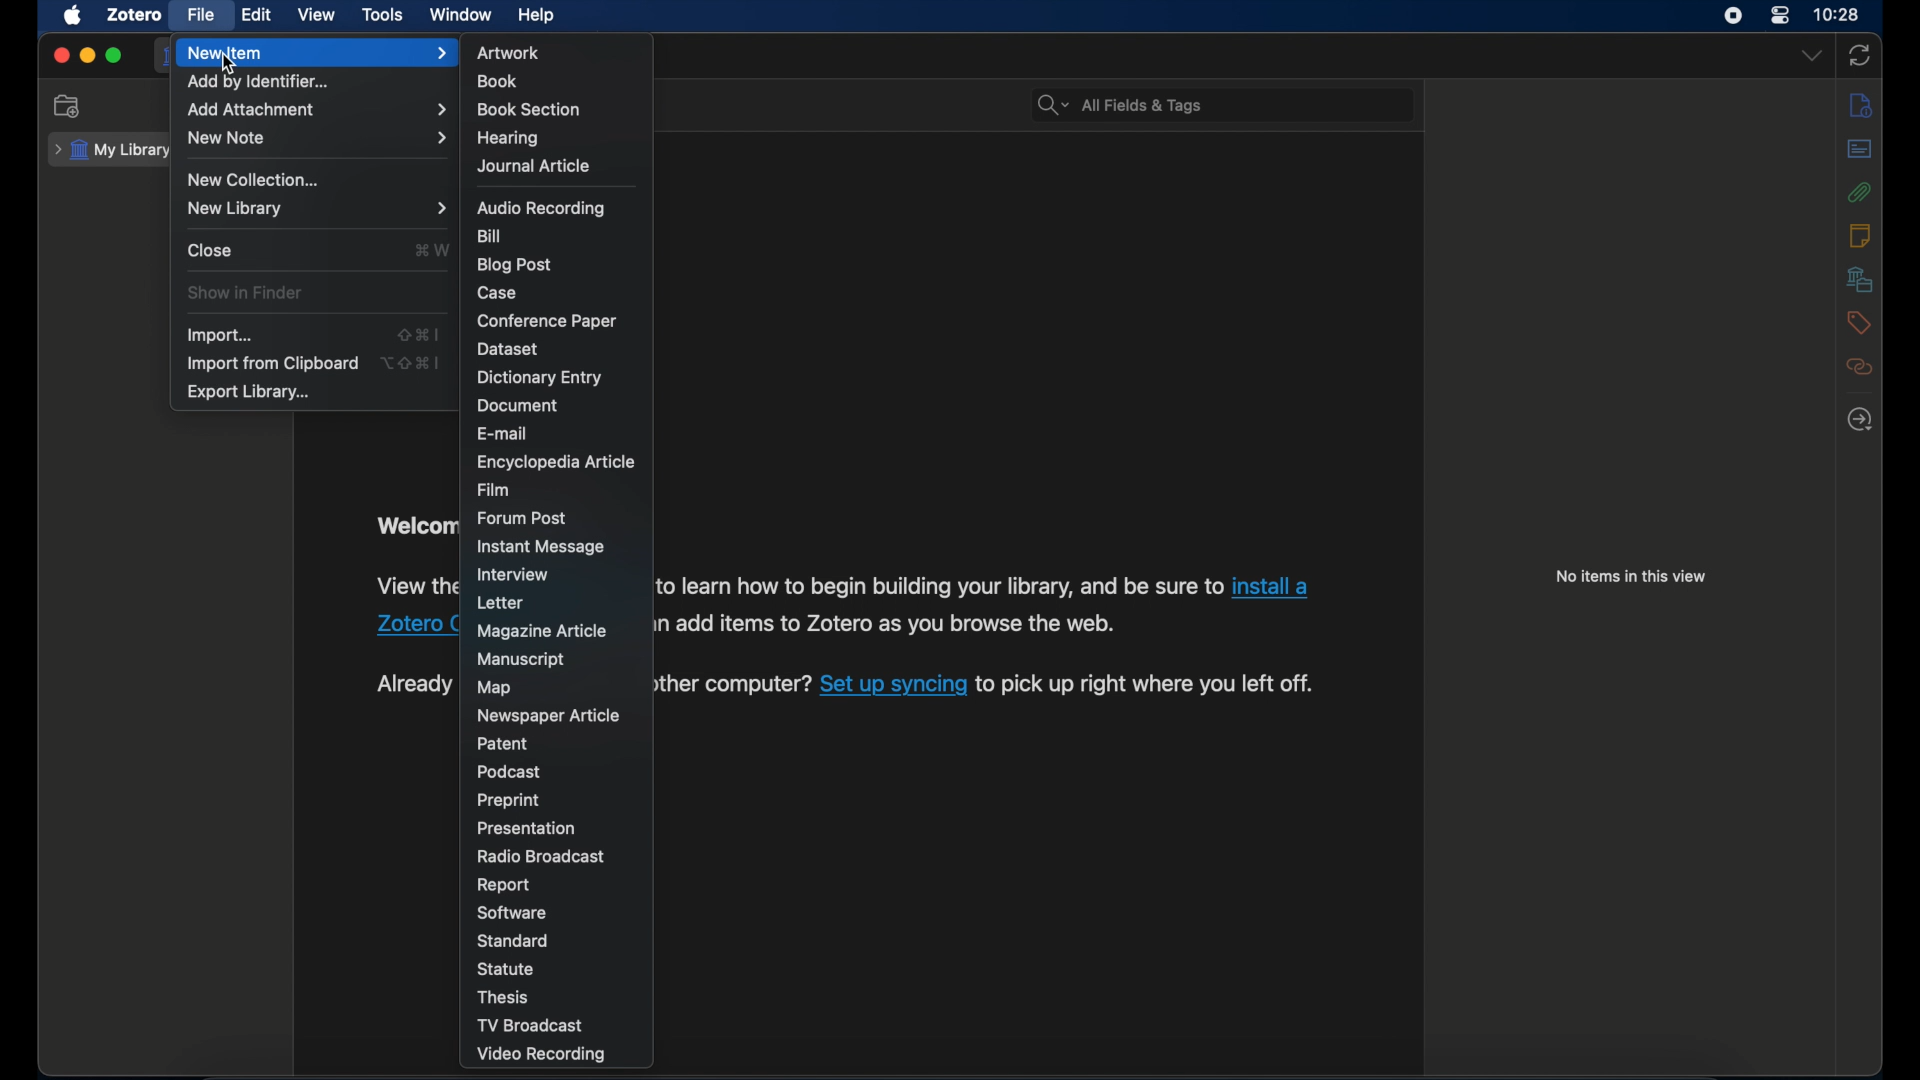 This screenshot has width=1920, height=1080. Describe the element at coordinates (548, 715) in the screenshot. I see `newspaper article` at that location.